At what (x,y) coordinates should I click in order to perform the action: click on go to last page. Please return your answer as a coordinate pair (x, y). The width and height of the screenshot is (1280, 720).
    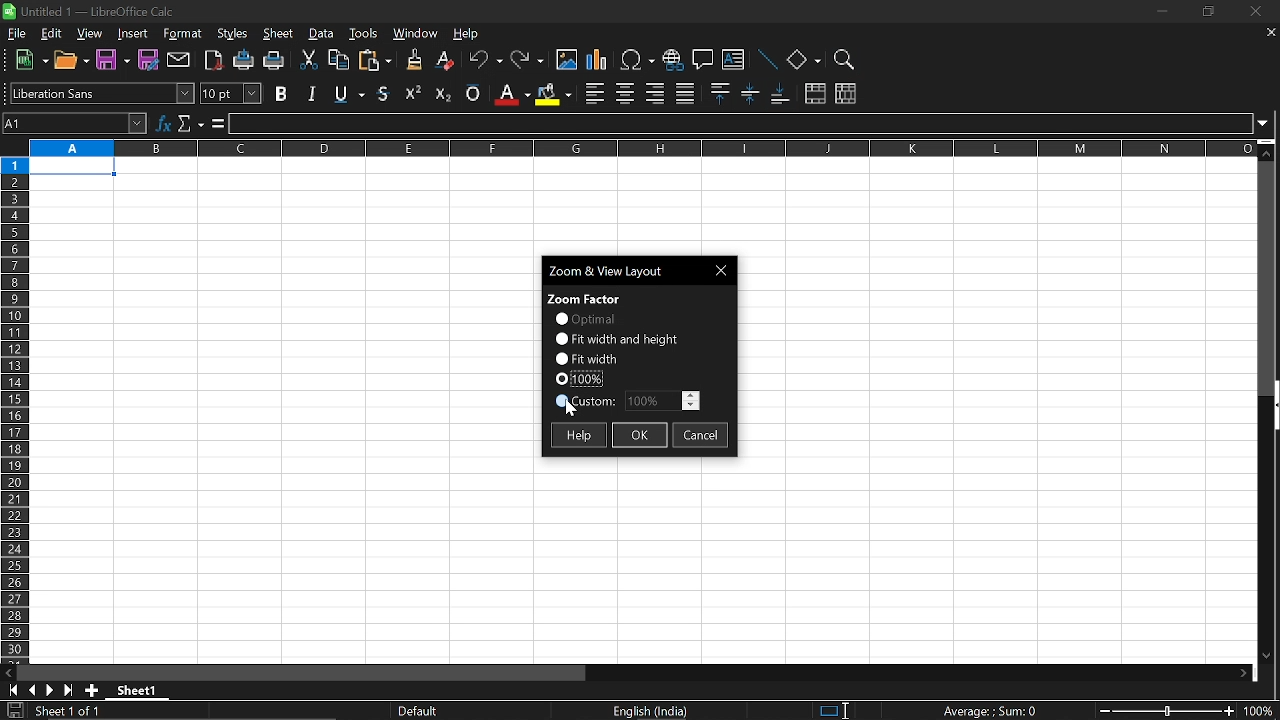
    Looking at the image, I should click on (70, 691).